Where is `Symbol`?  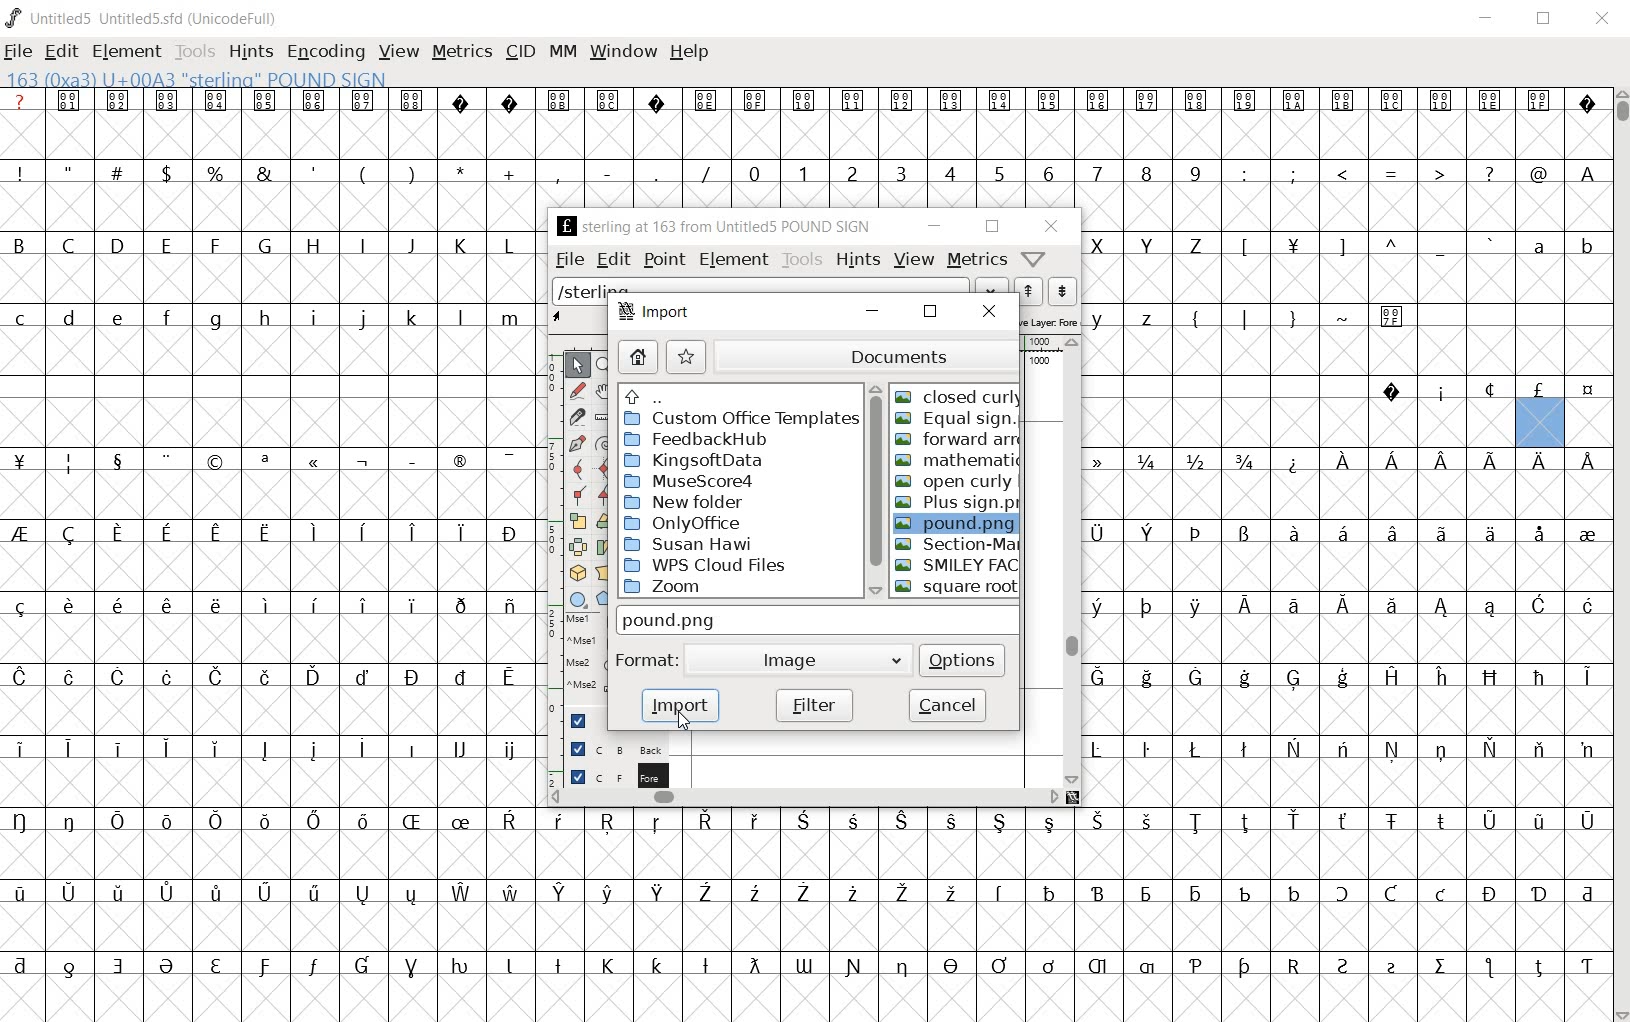
Symbol is located at coordinates (1443, 750).